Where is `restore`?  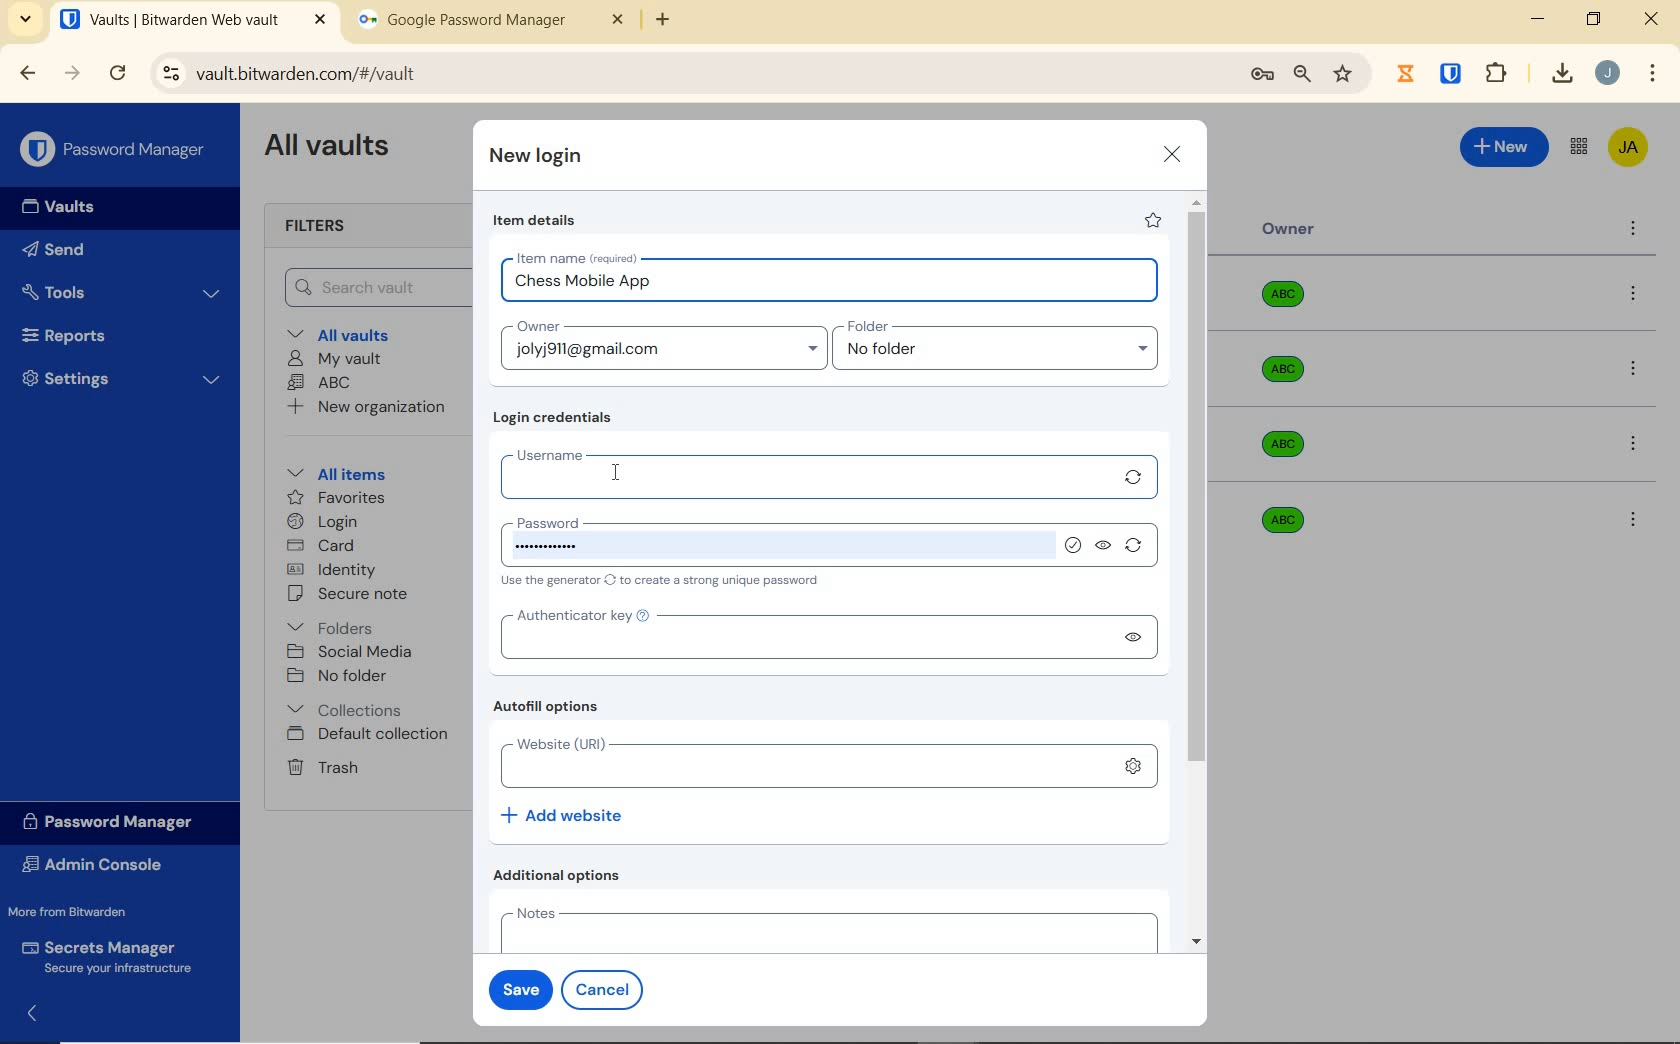
restore is located at coordinates (1592, 19).